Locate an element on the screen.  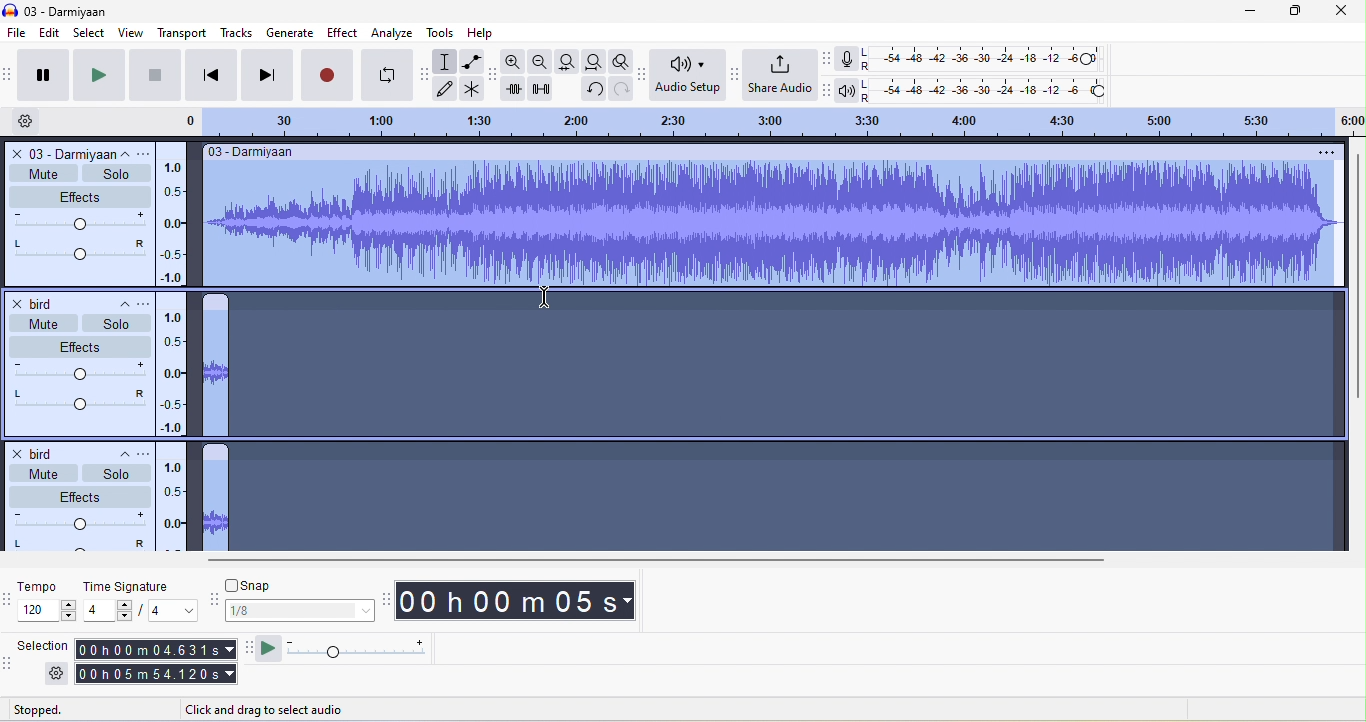
zoom in is located at coordinates (515, 61).